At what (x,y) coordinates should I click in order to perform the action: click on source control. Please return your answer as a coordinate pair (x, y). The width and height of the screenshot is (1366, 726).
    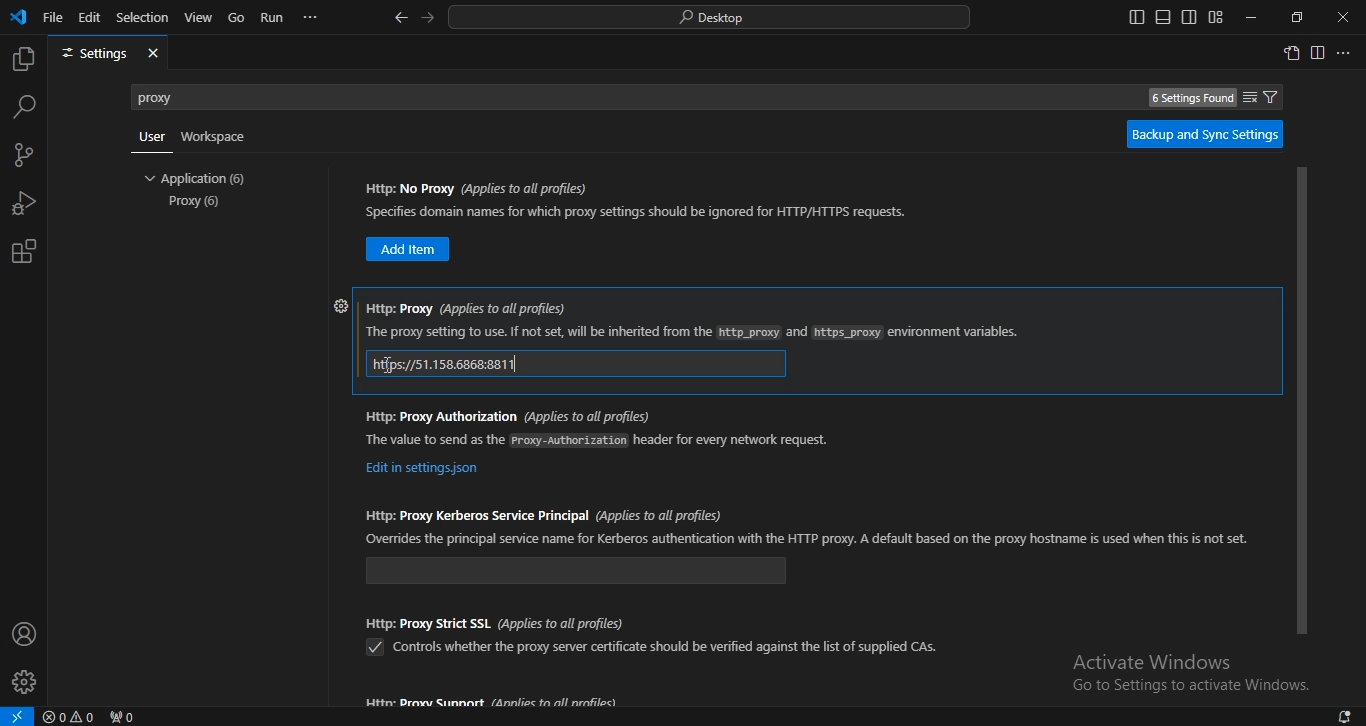
    Looking at the image, I should click on (25, 155).